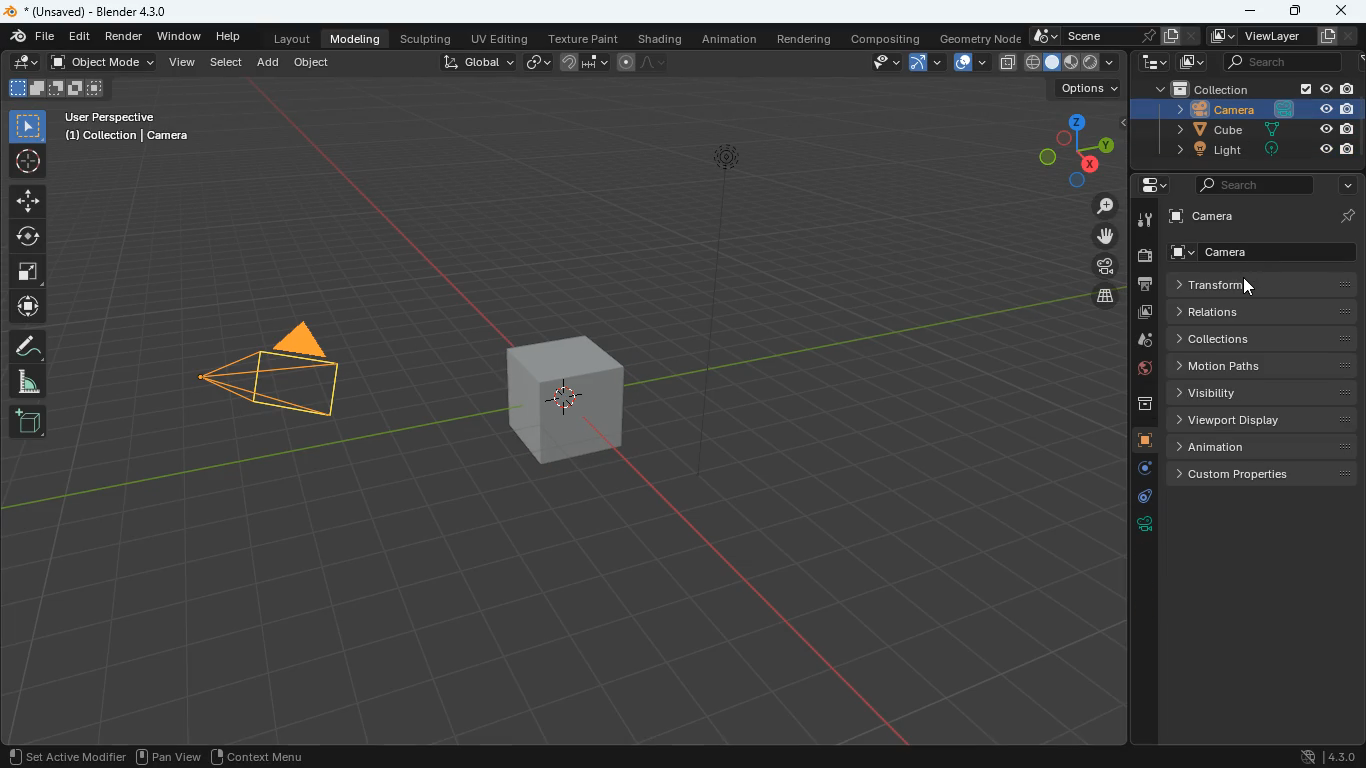 The image size is (1366, 768). Describe the element at coordinates (1254, 88) in the screenshot. I see `collection` at that location.